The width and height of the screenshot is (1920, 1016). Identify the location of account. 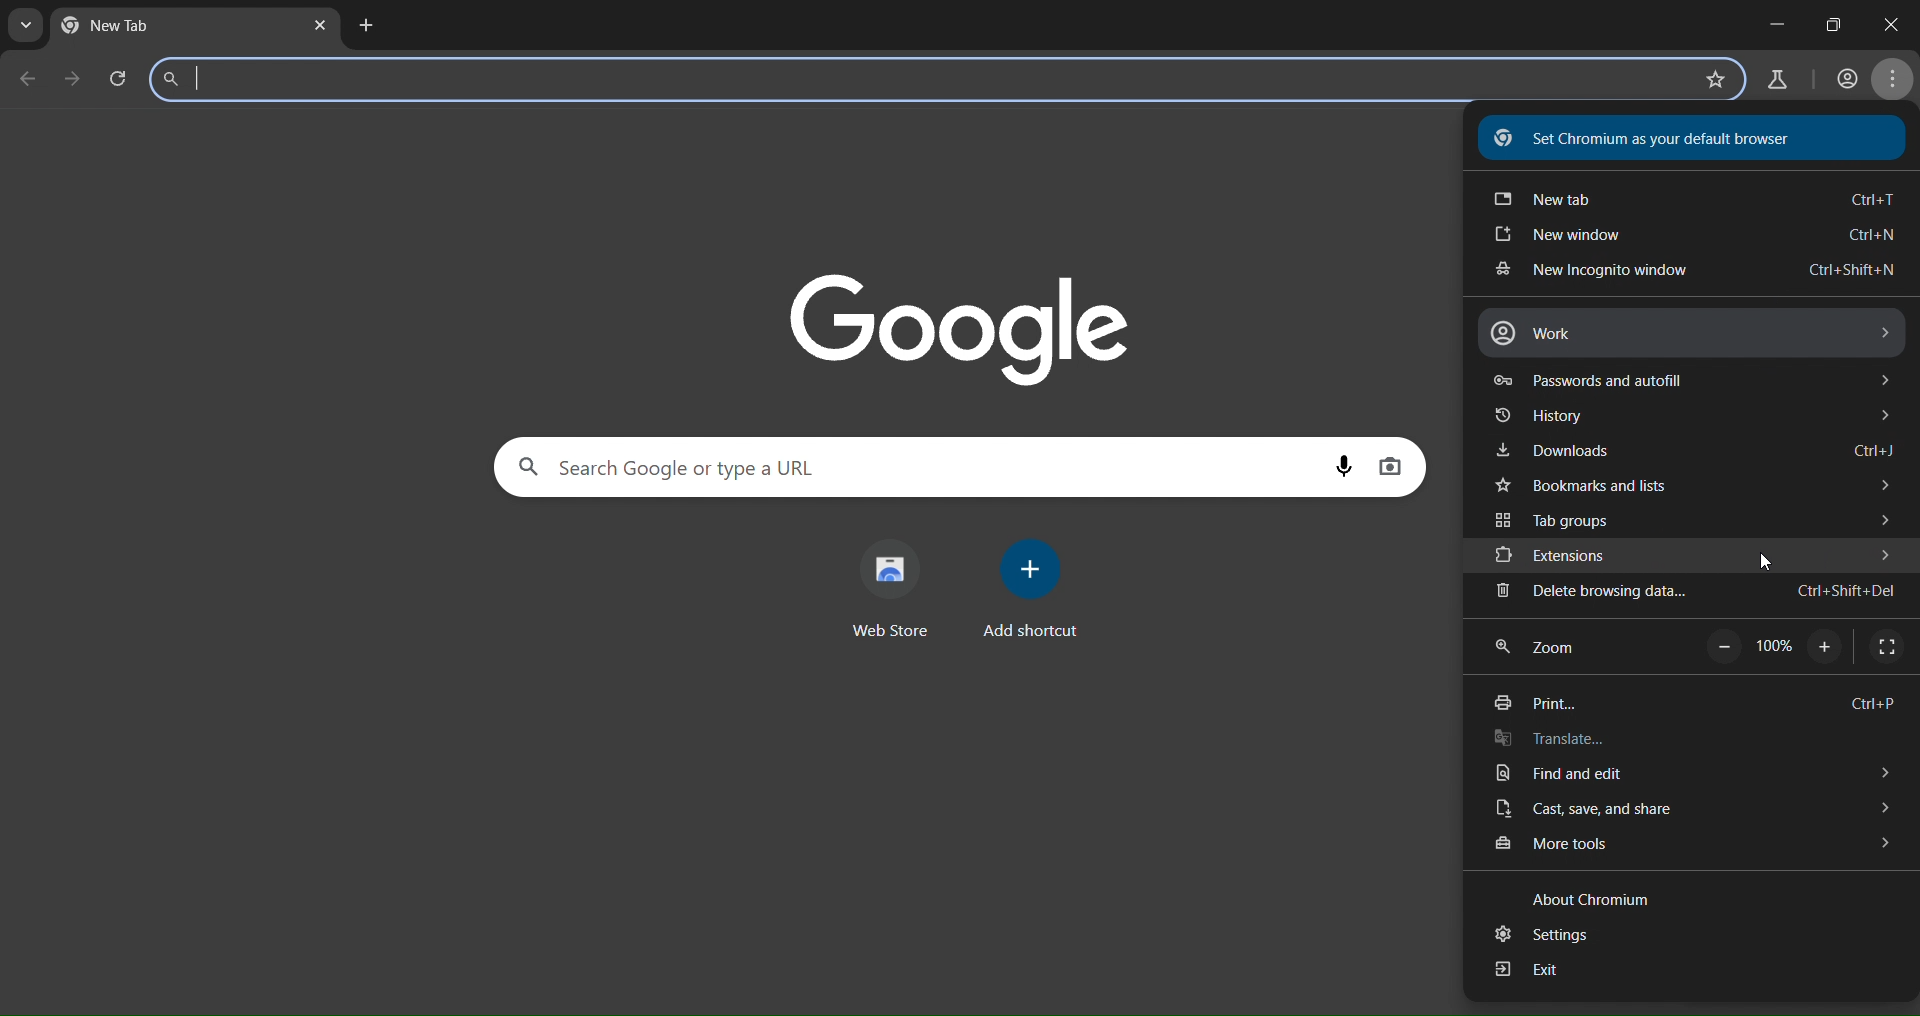
(1847, 76).